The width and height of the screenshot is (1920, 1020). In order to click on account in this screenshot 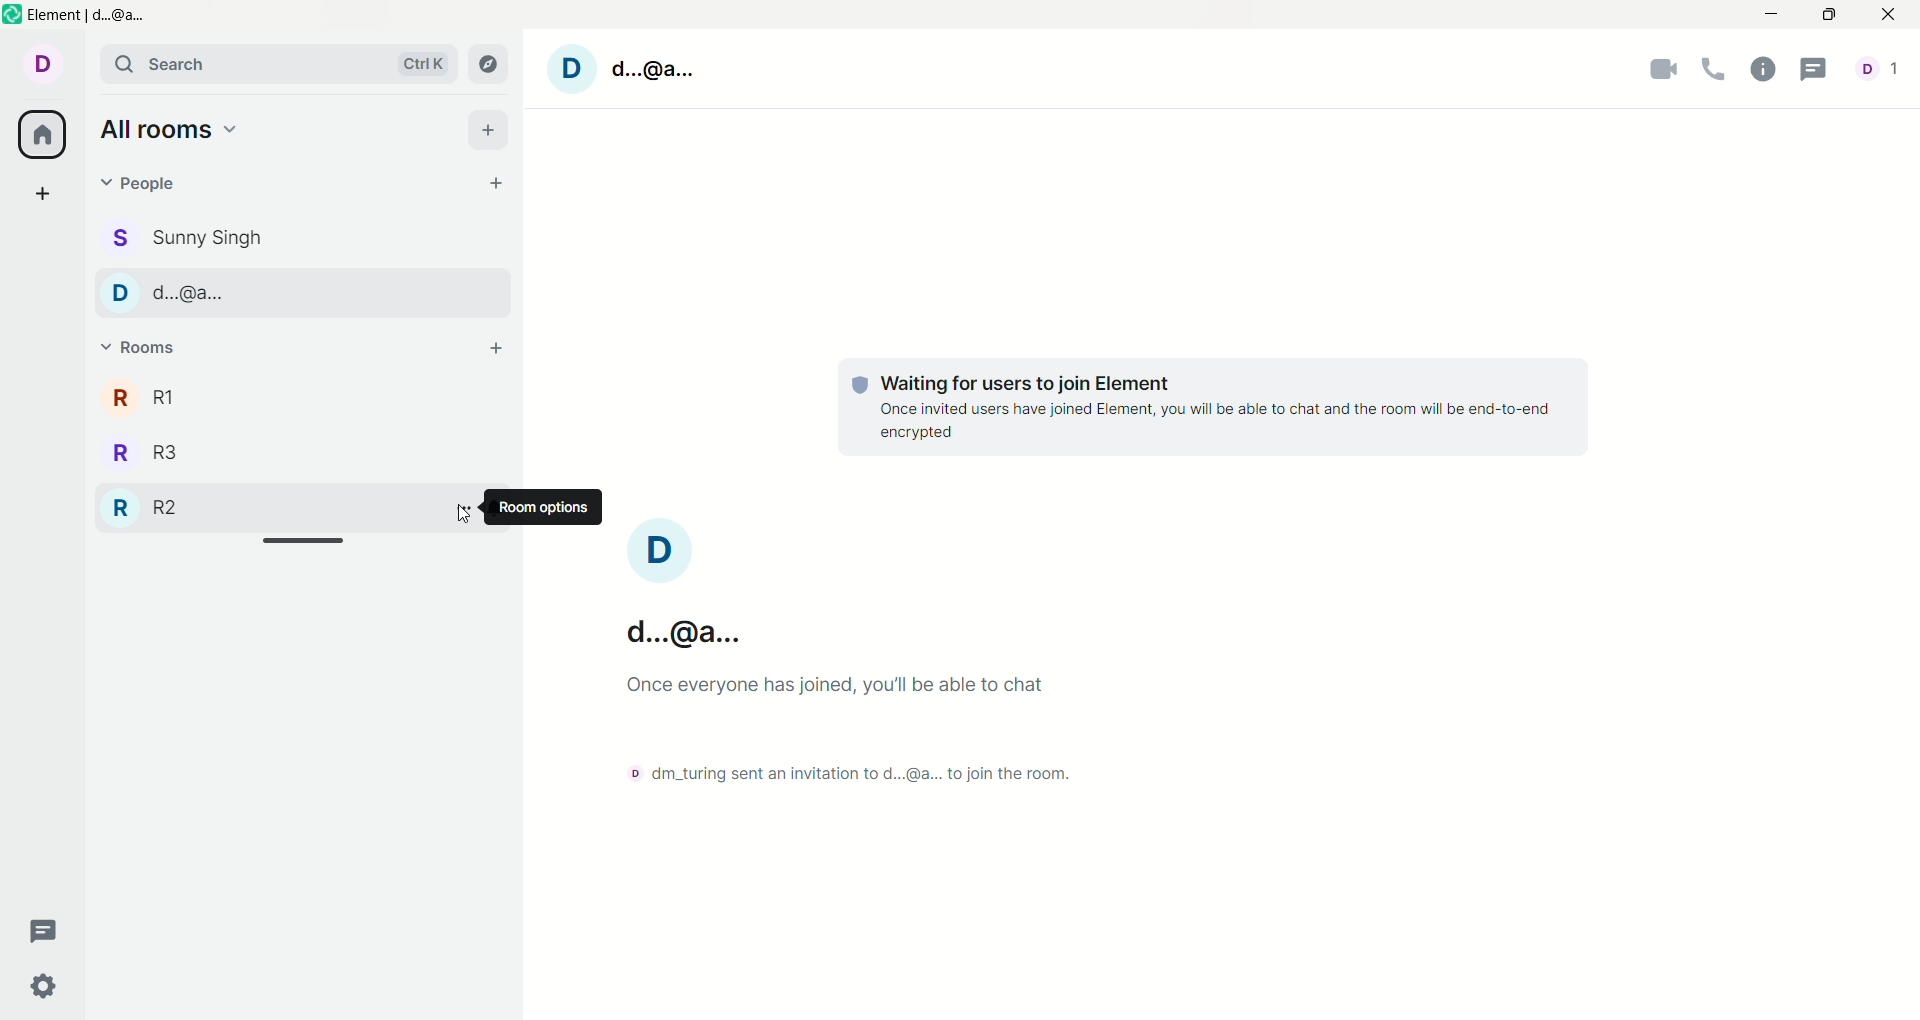, I will do `click(1885, 71)`.